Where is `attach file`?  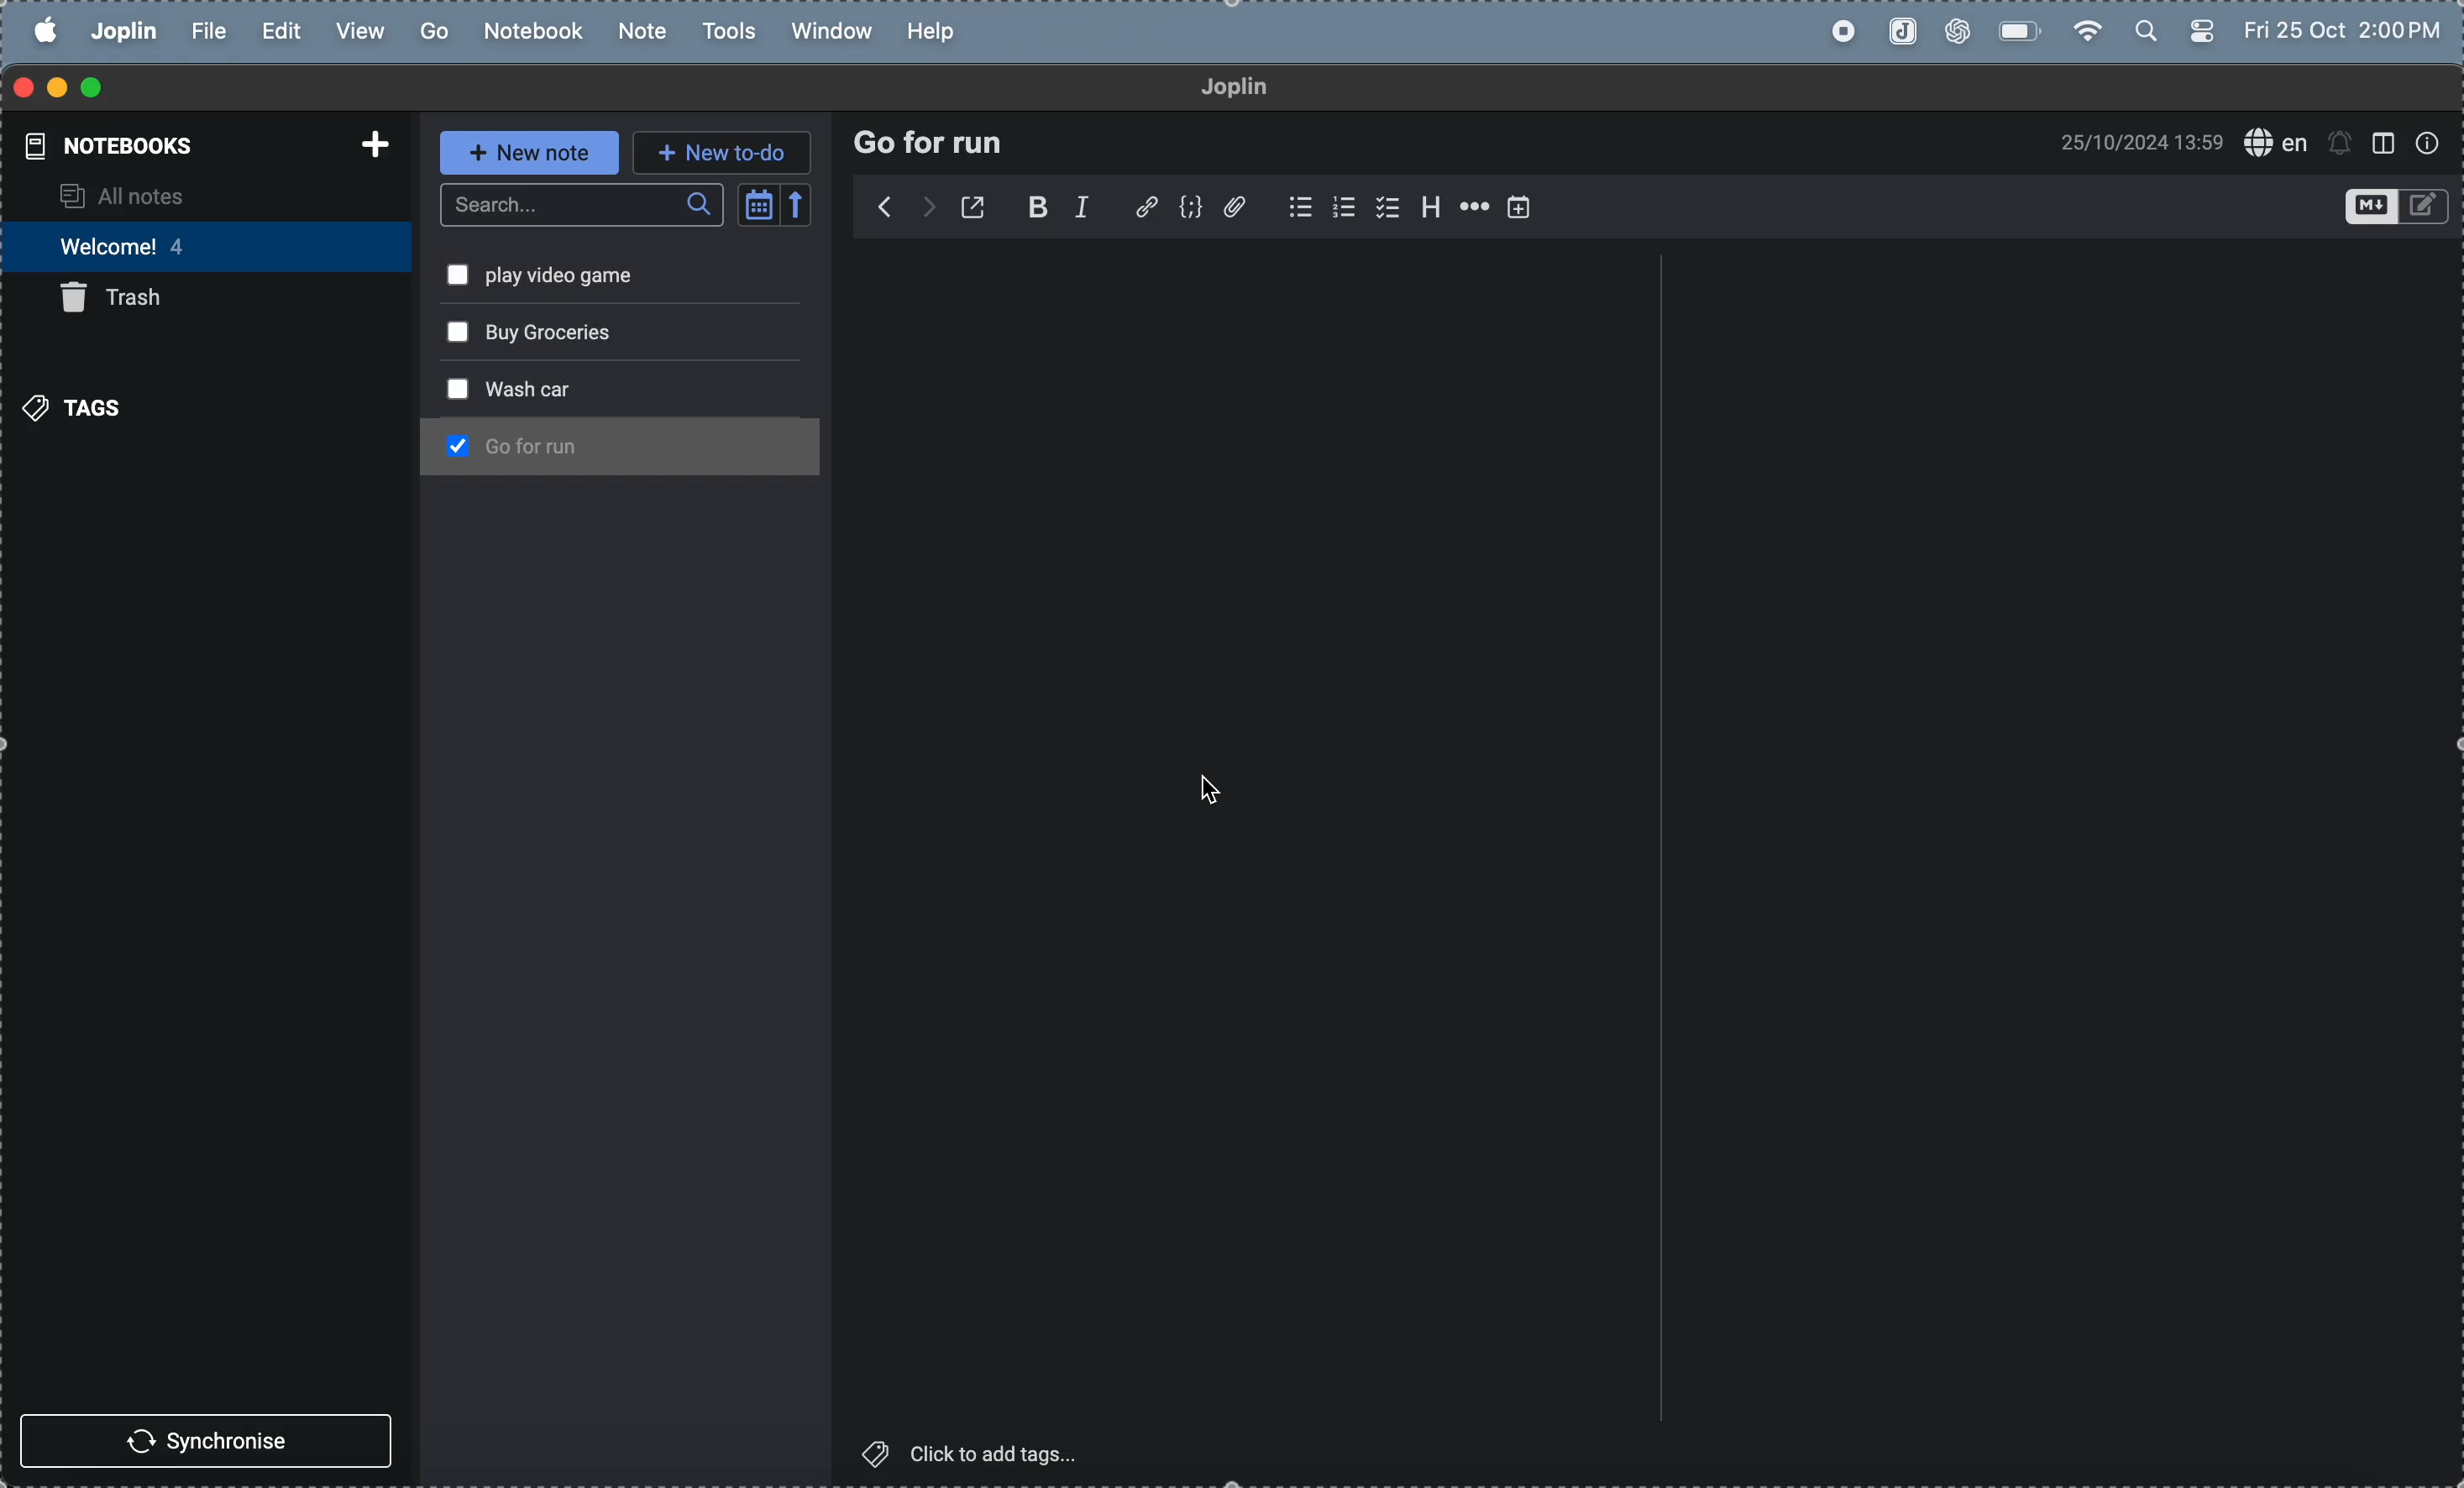 attach file is located at coordinates (1237, 207).